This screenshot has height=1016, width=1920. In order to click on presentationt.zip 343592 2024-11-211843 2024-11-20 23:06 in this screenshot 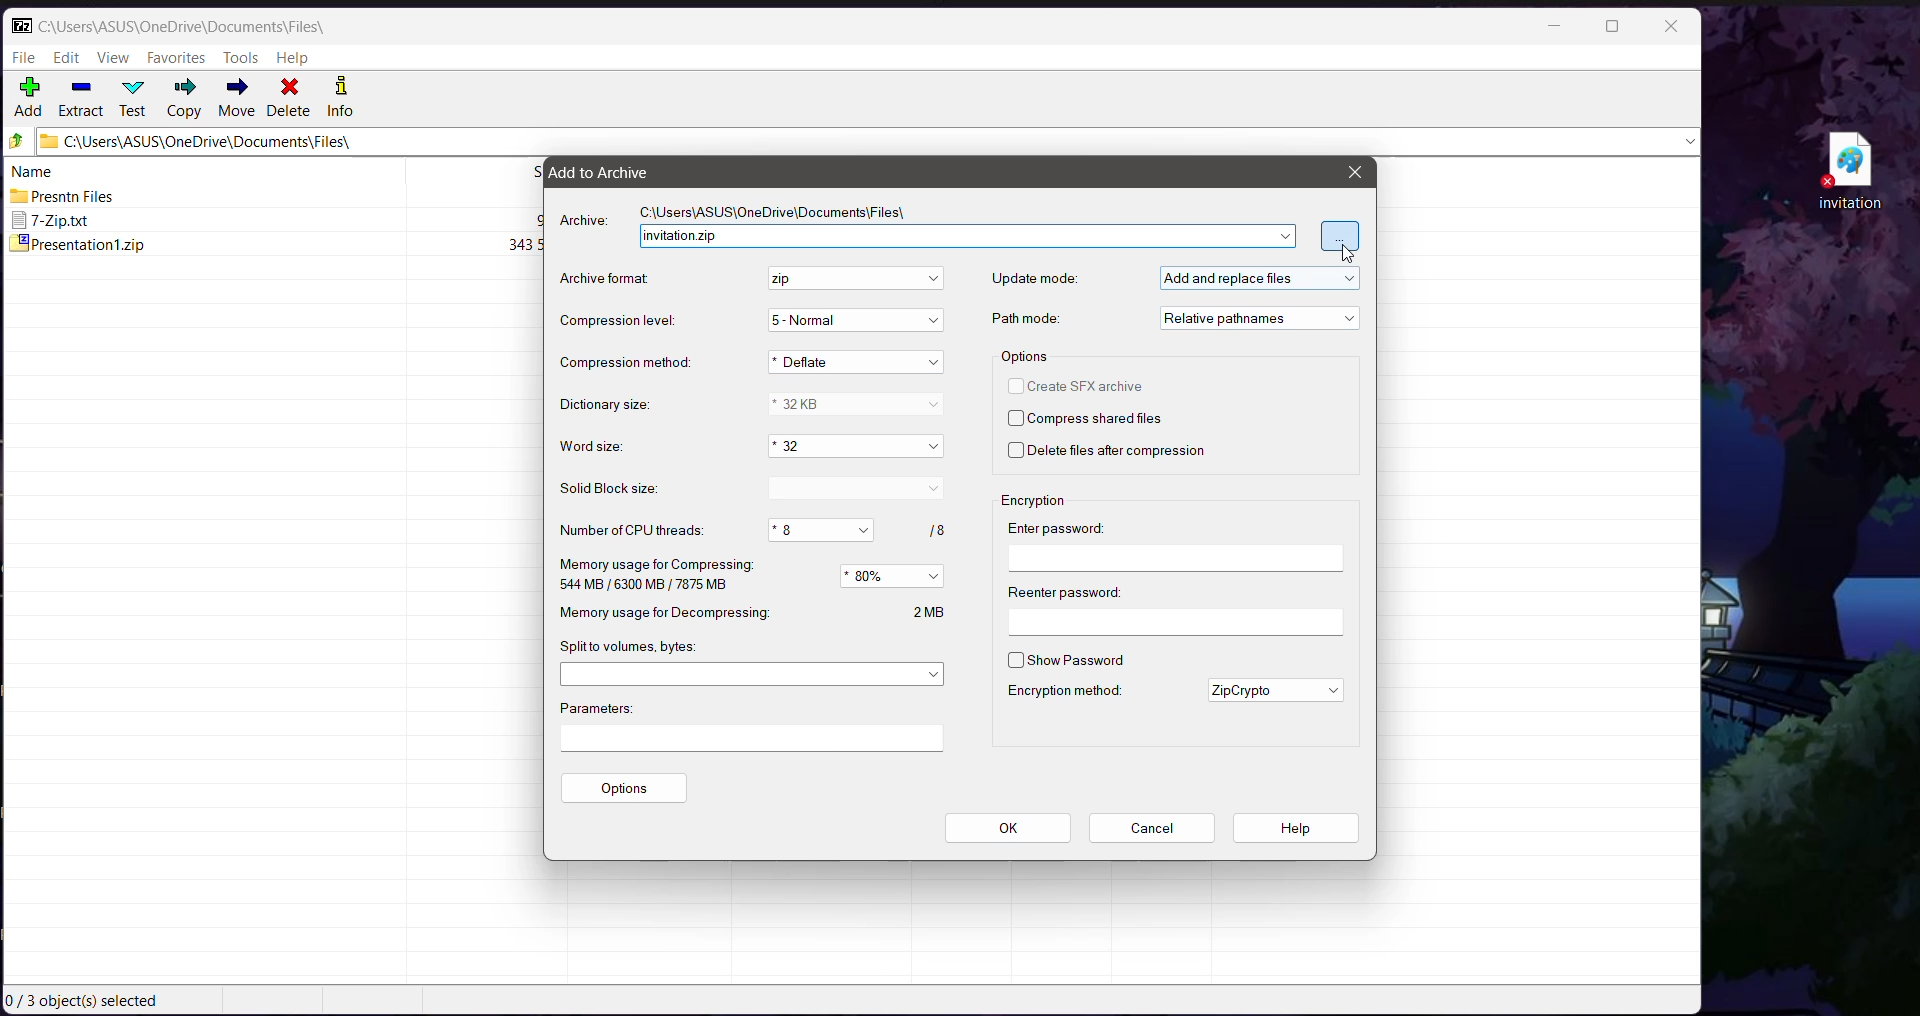, I will do `click(274, 246)`.